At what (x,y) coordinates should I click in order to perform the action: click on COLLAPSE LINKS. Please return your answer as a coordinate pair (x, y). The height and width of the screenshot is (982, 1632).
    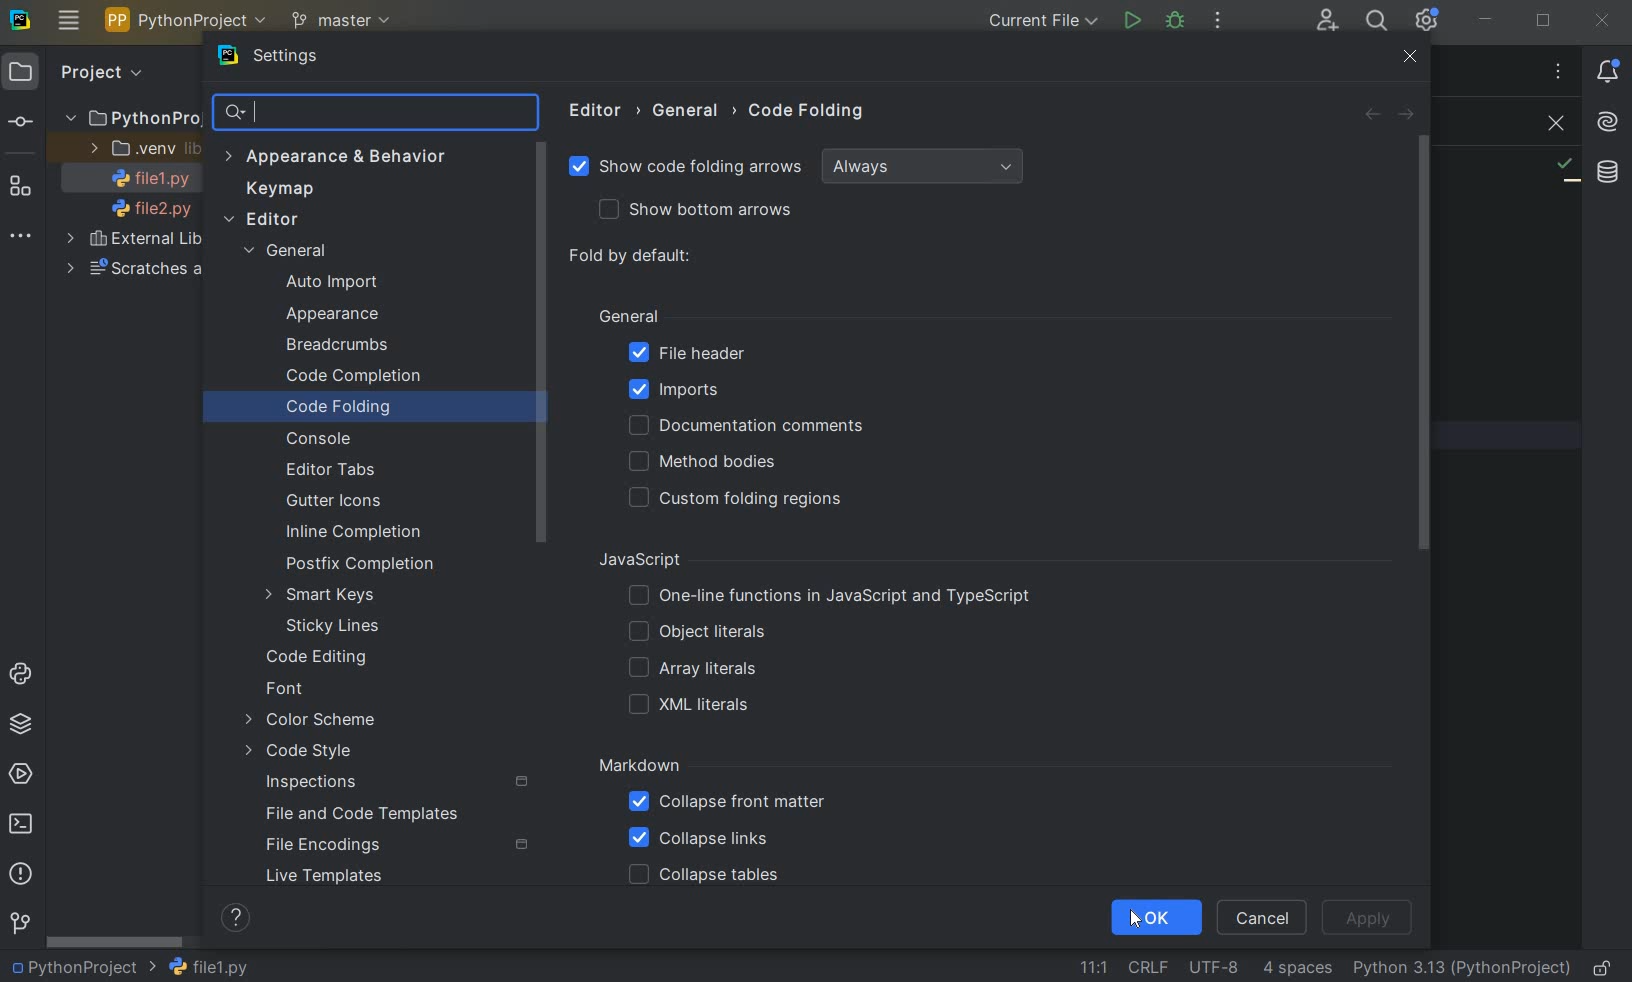
    Looking at the image, I should click on (699, 839).